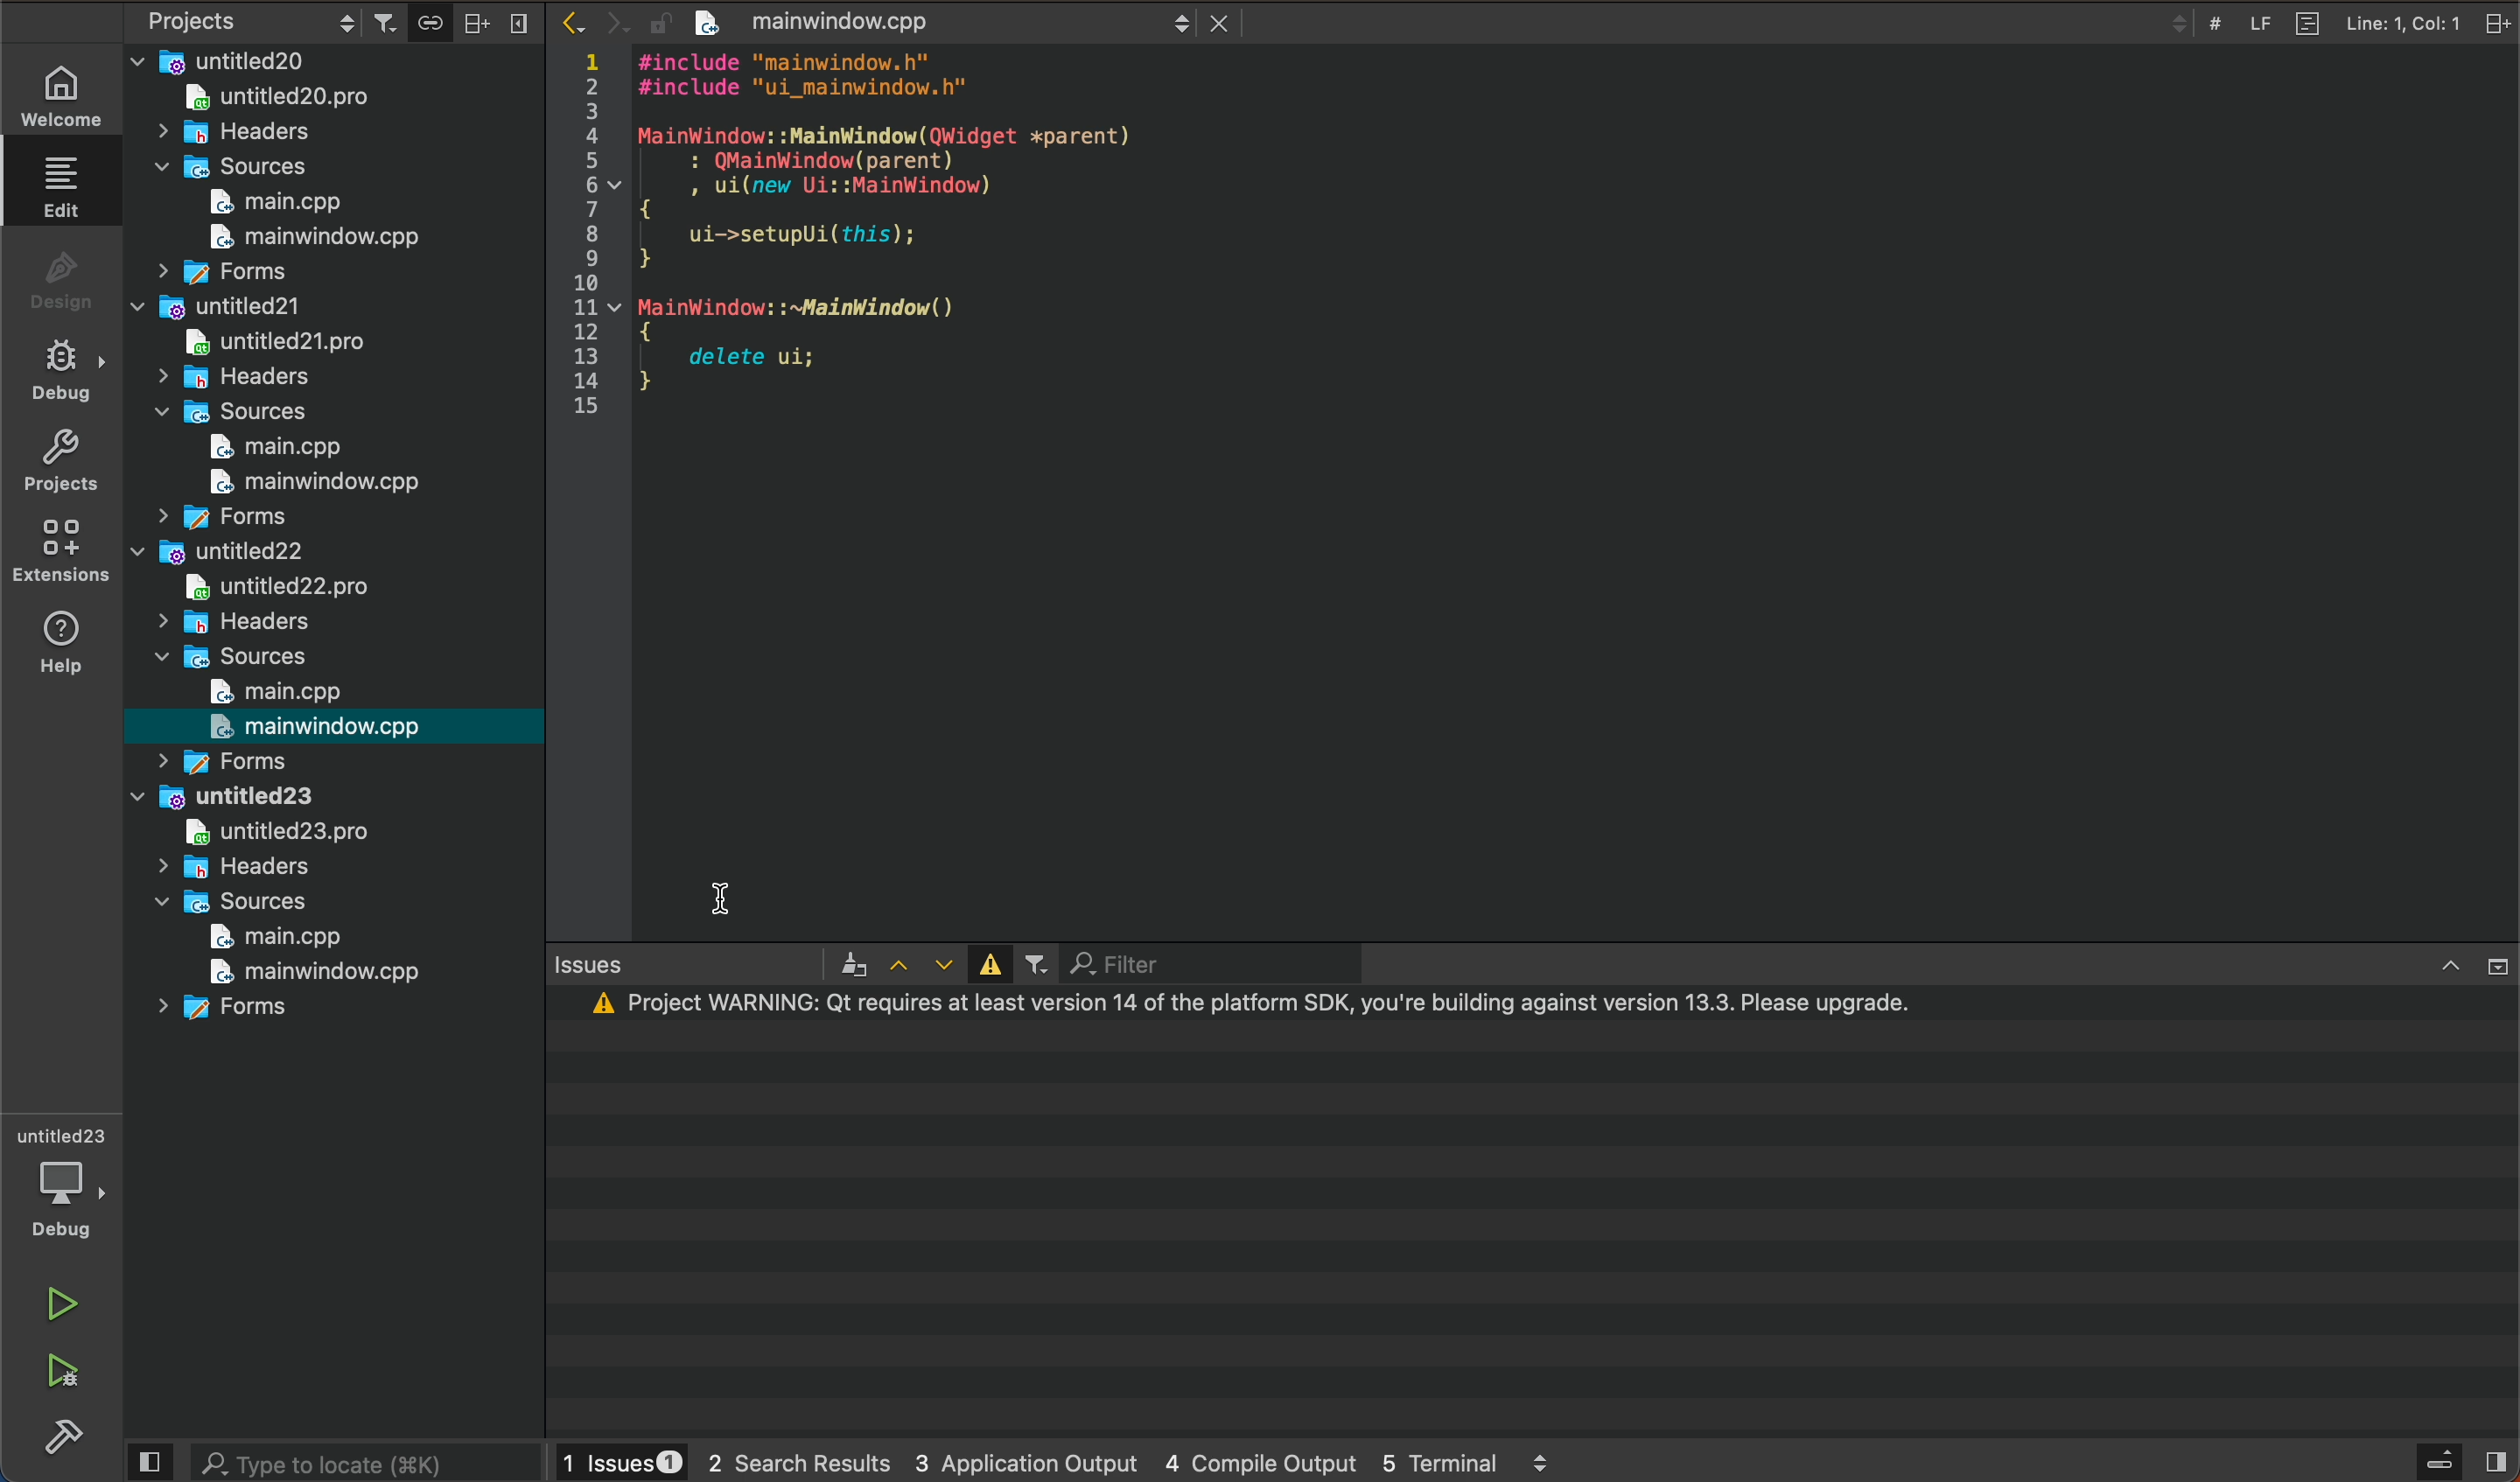 This screenshot has width=2520, height=1482. I want to click on forms, so click(213, 518).